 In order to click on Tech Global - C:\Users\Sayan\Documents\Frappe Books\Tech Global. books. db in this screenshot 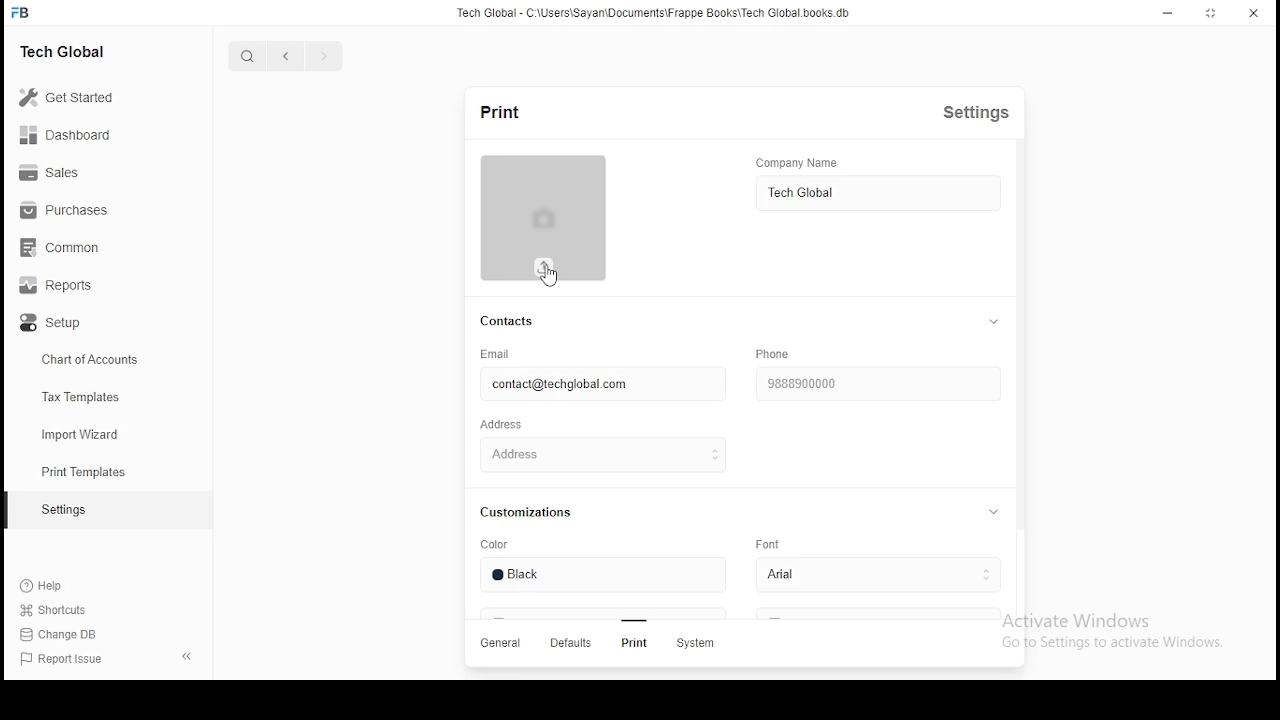, I will do `click(653, 16)`.